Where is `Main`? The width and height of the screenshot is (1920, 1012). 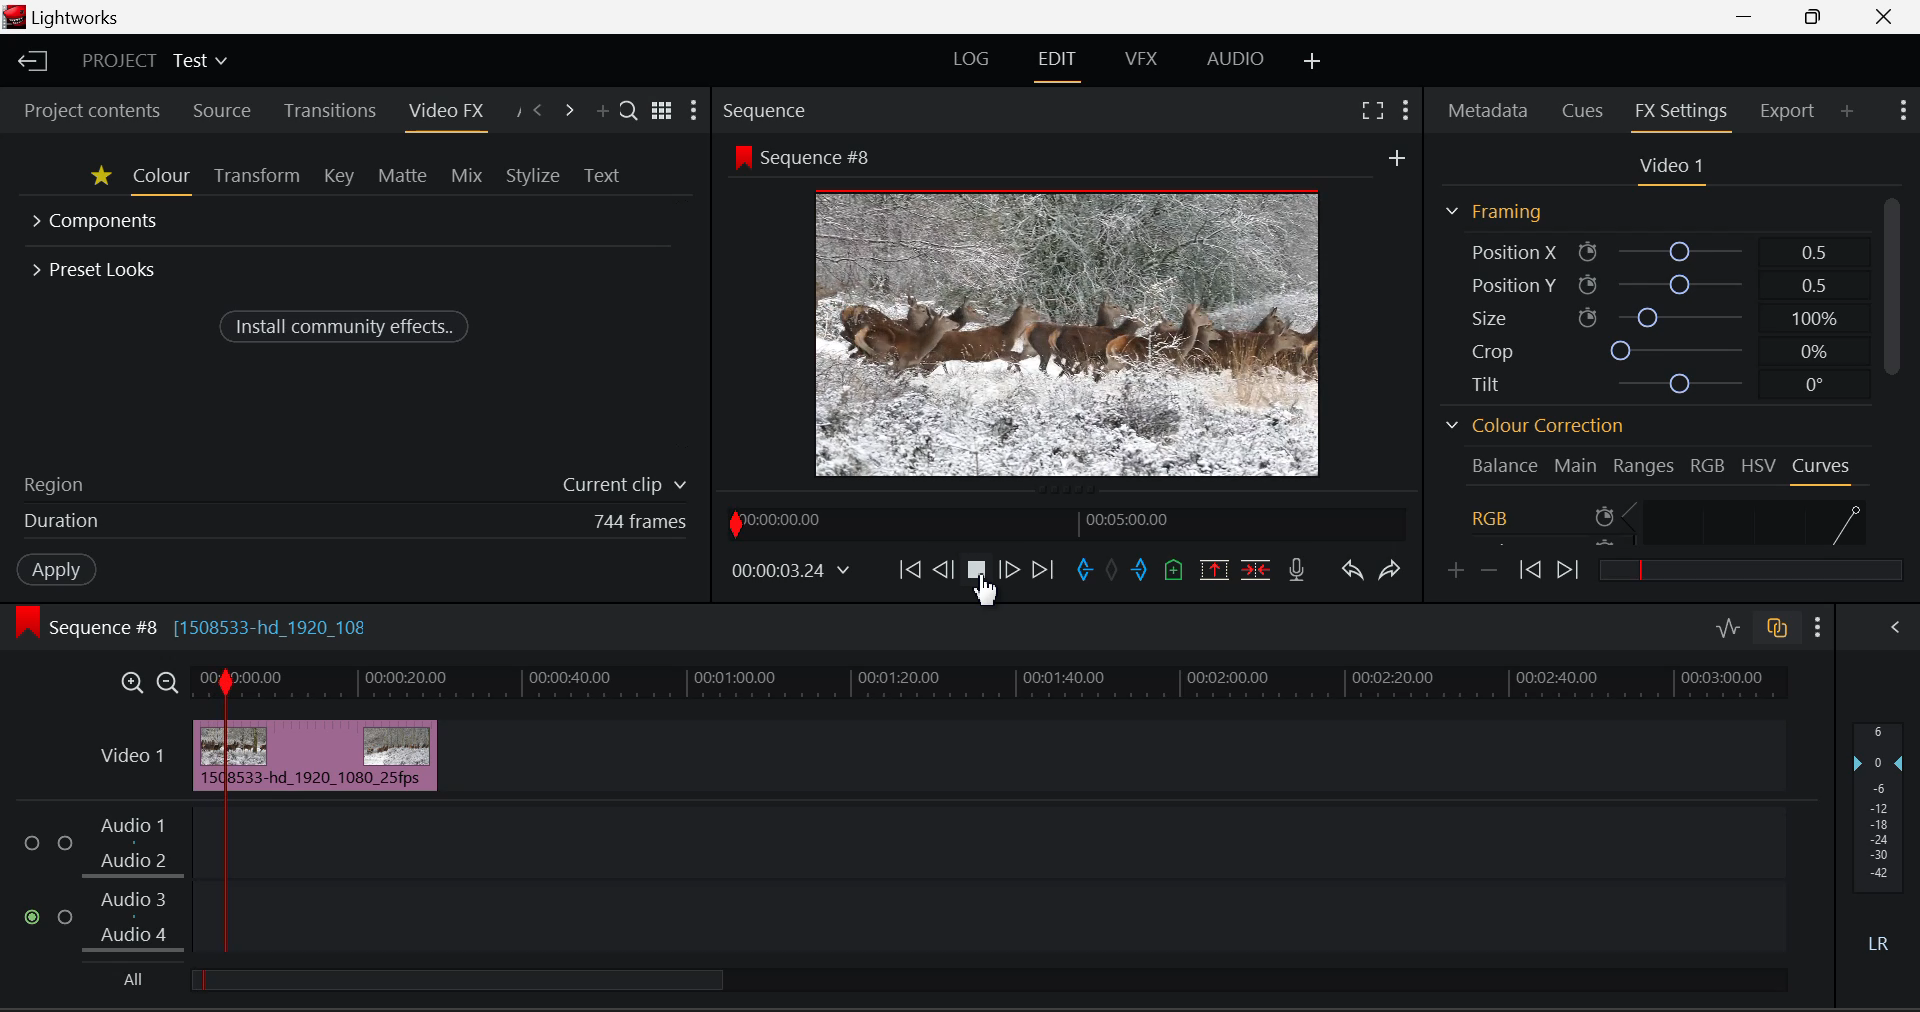 Main is located at coordinates (1576, 464).